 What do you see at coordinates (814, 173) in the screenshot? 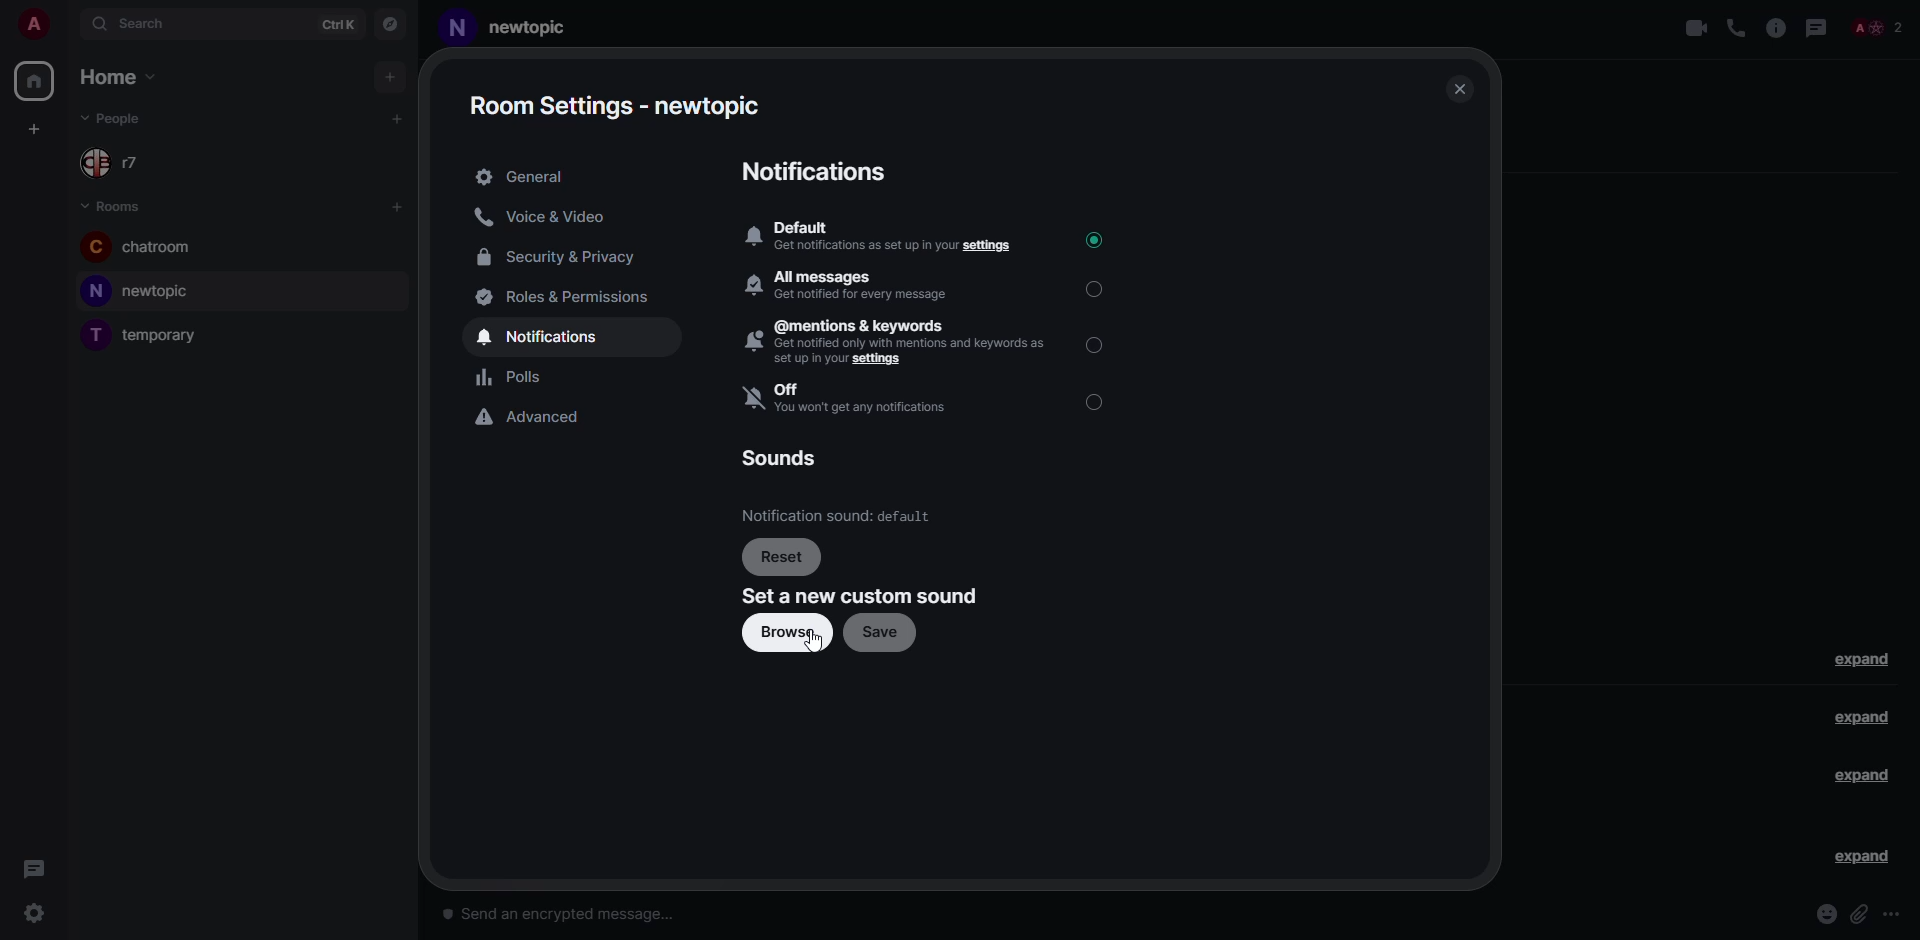
I see `notifications` at bounding box center [814, 173].